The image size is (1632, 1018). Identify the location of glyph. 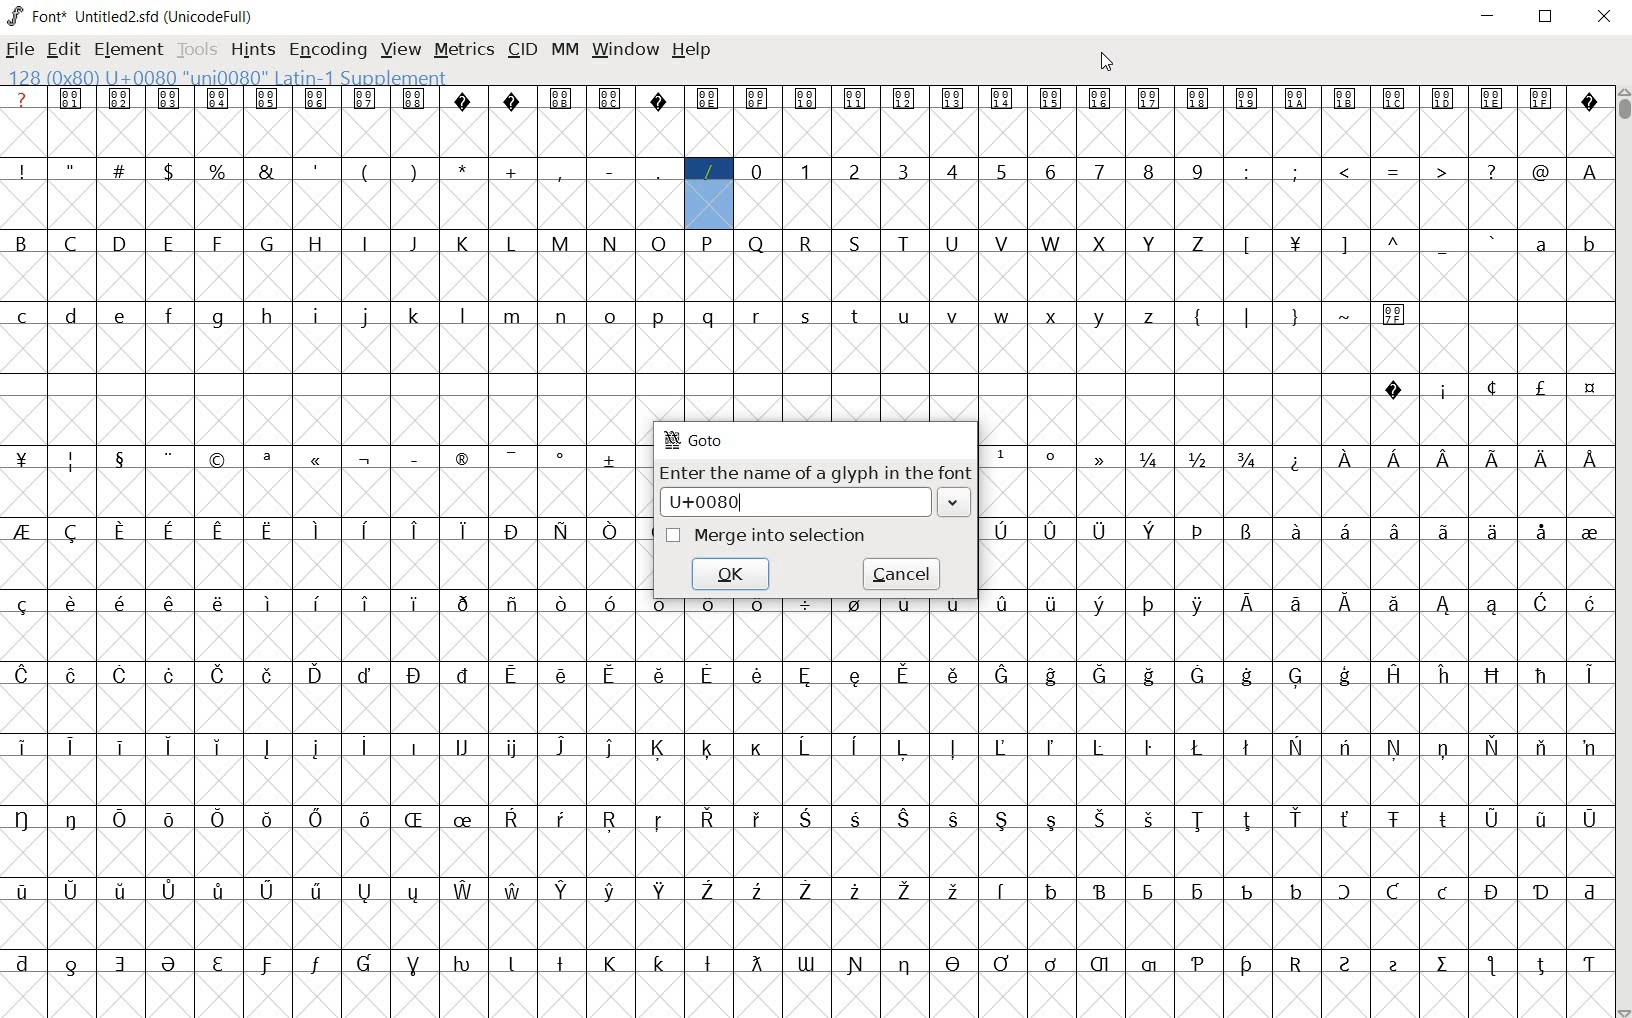
(856, 965).